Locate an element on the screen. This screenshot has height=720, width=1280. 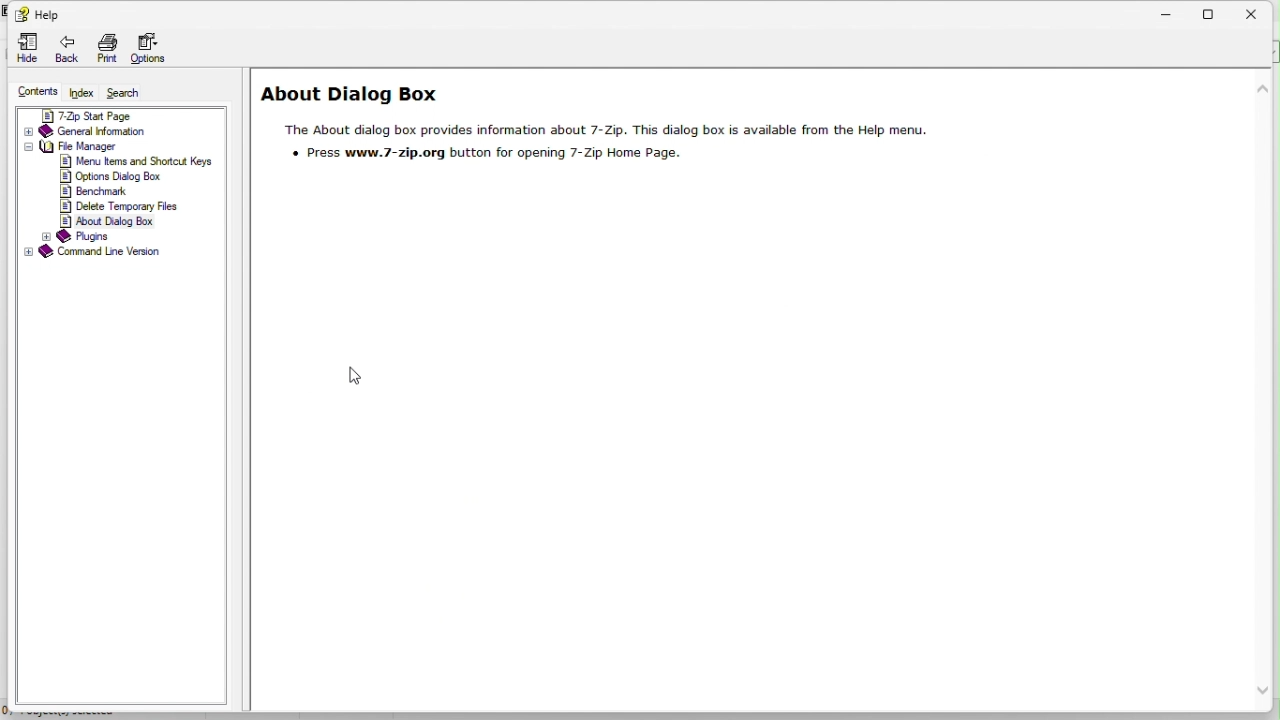
delete is located at coordinates (121, 205).